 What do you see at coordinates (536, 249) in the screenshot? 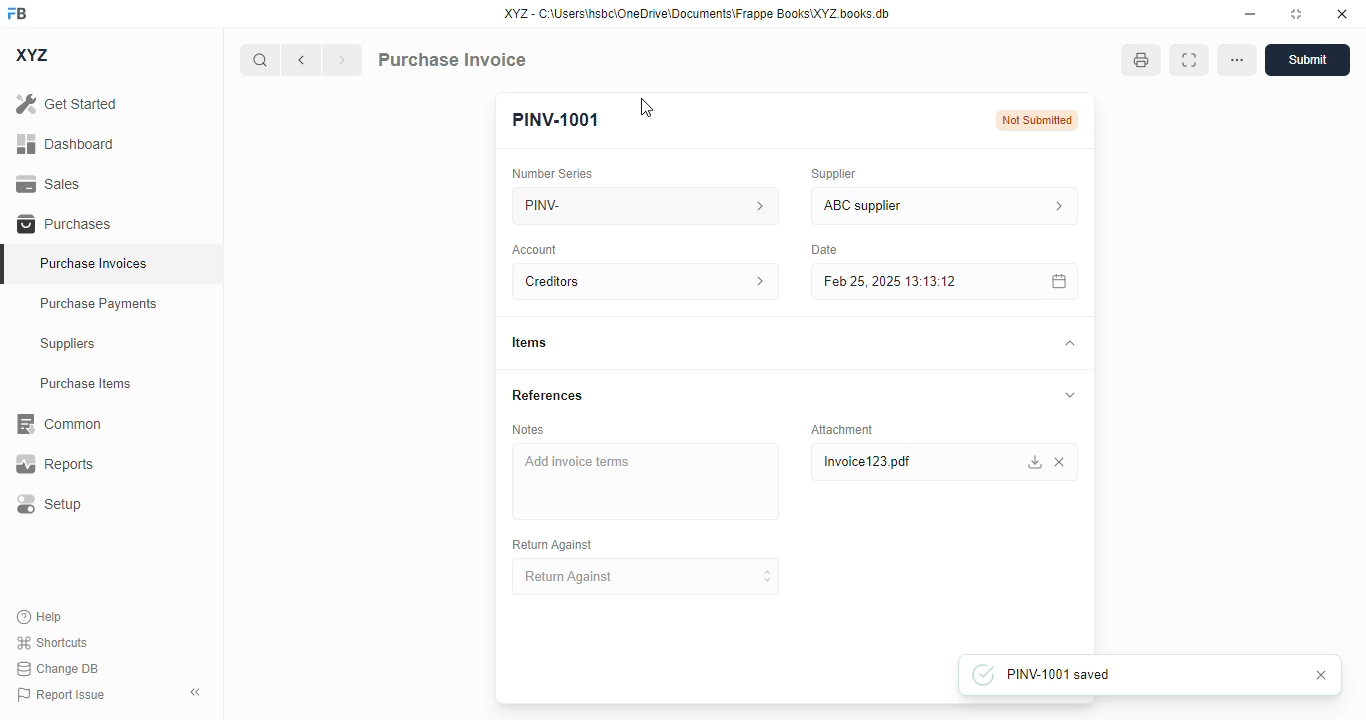
I see `account` at bounding box center [536, 249].